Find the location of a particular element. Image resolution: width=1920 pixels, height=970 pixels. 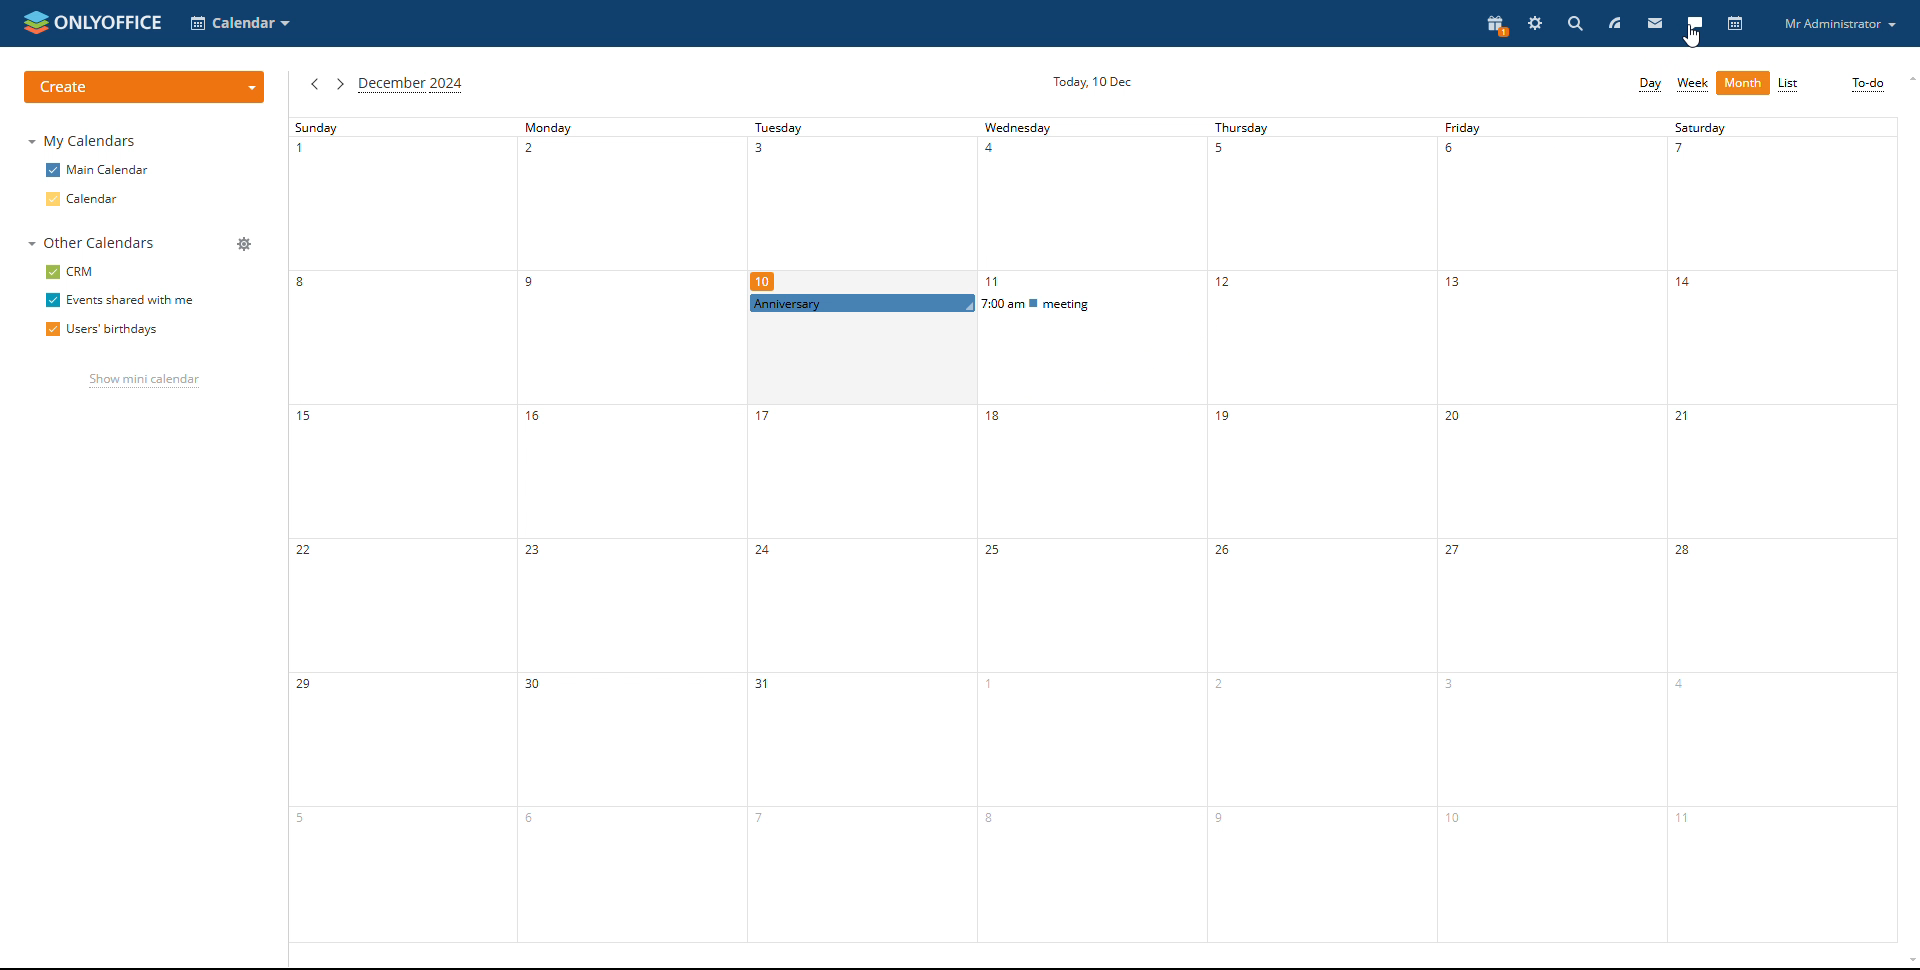

scroll up is located at coordinates (1908, 78).